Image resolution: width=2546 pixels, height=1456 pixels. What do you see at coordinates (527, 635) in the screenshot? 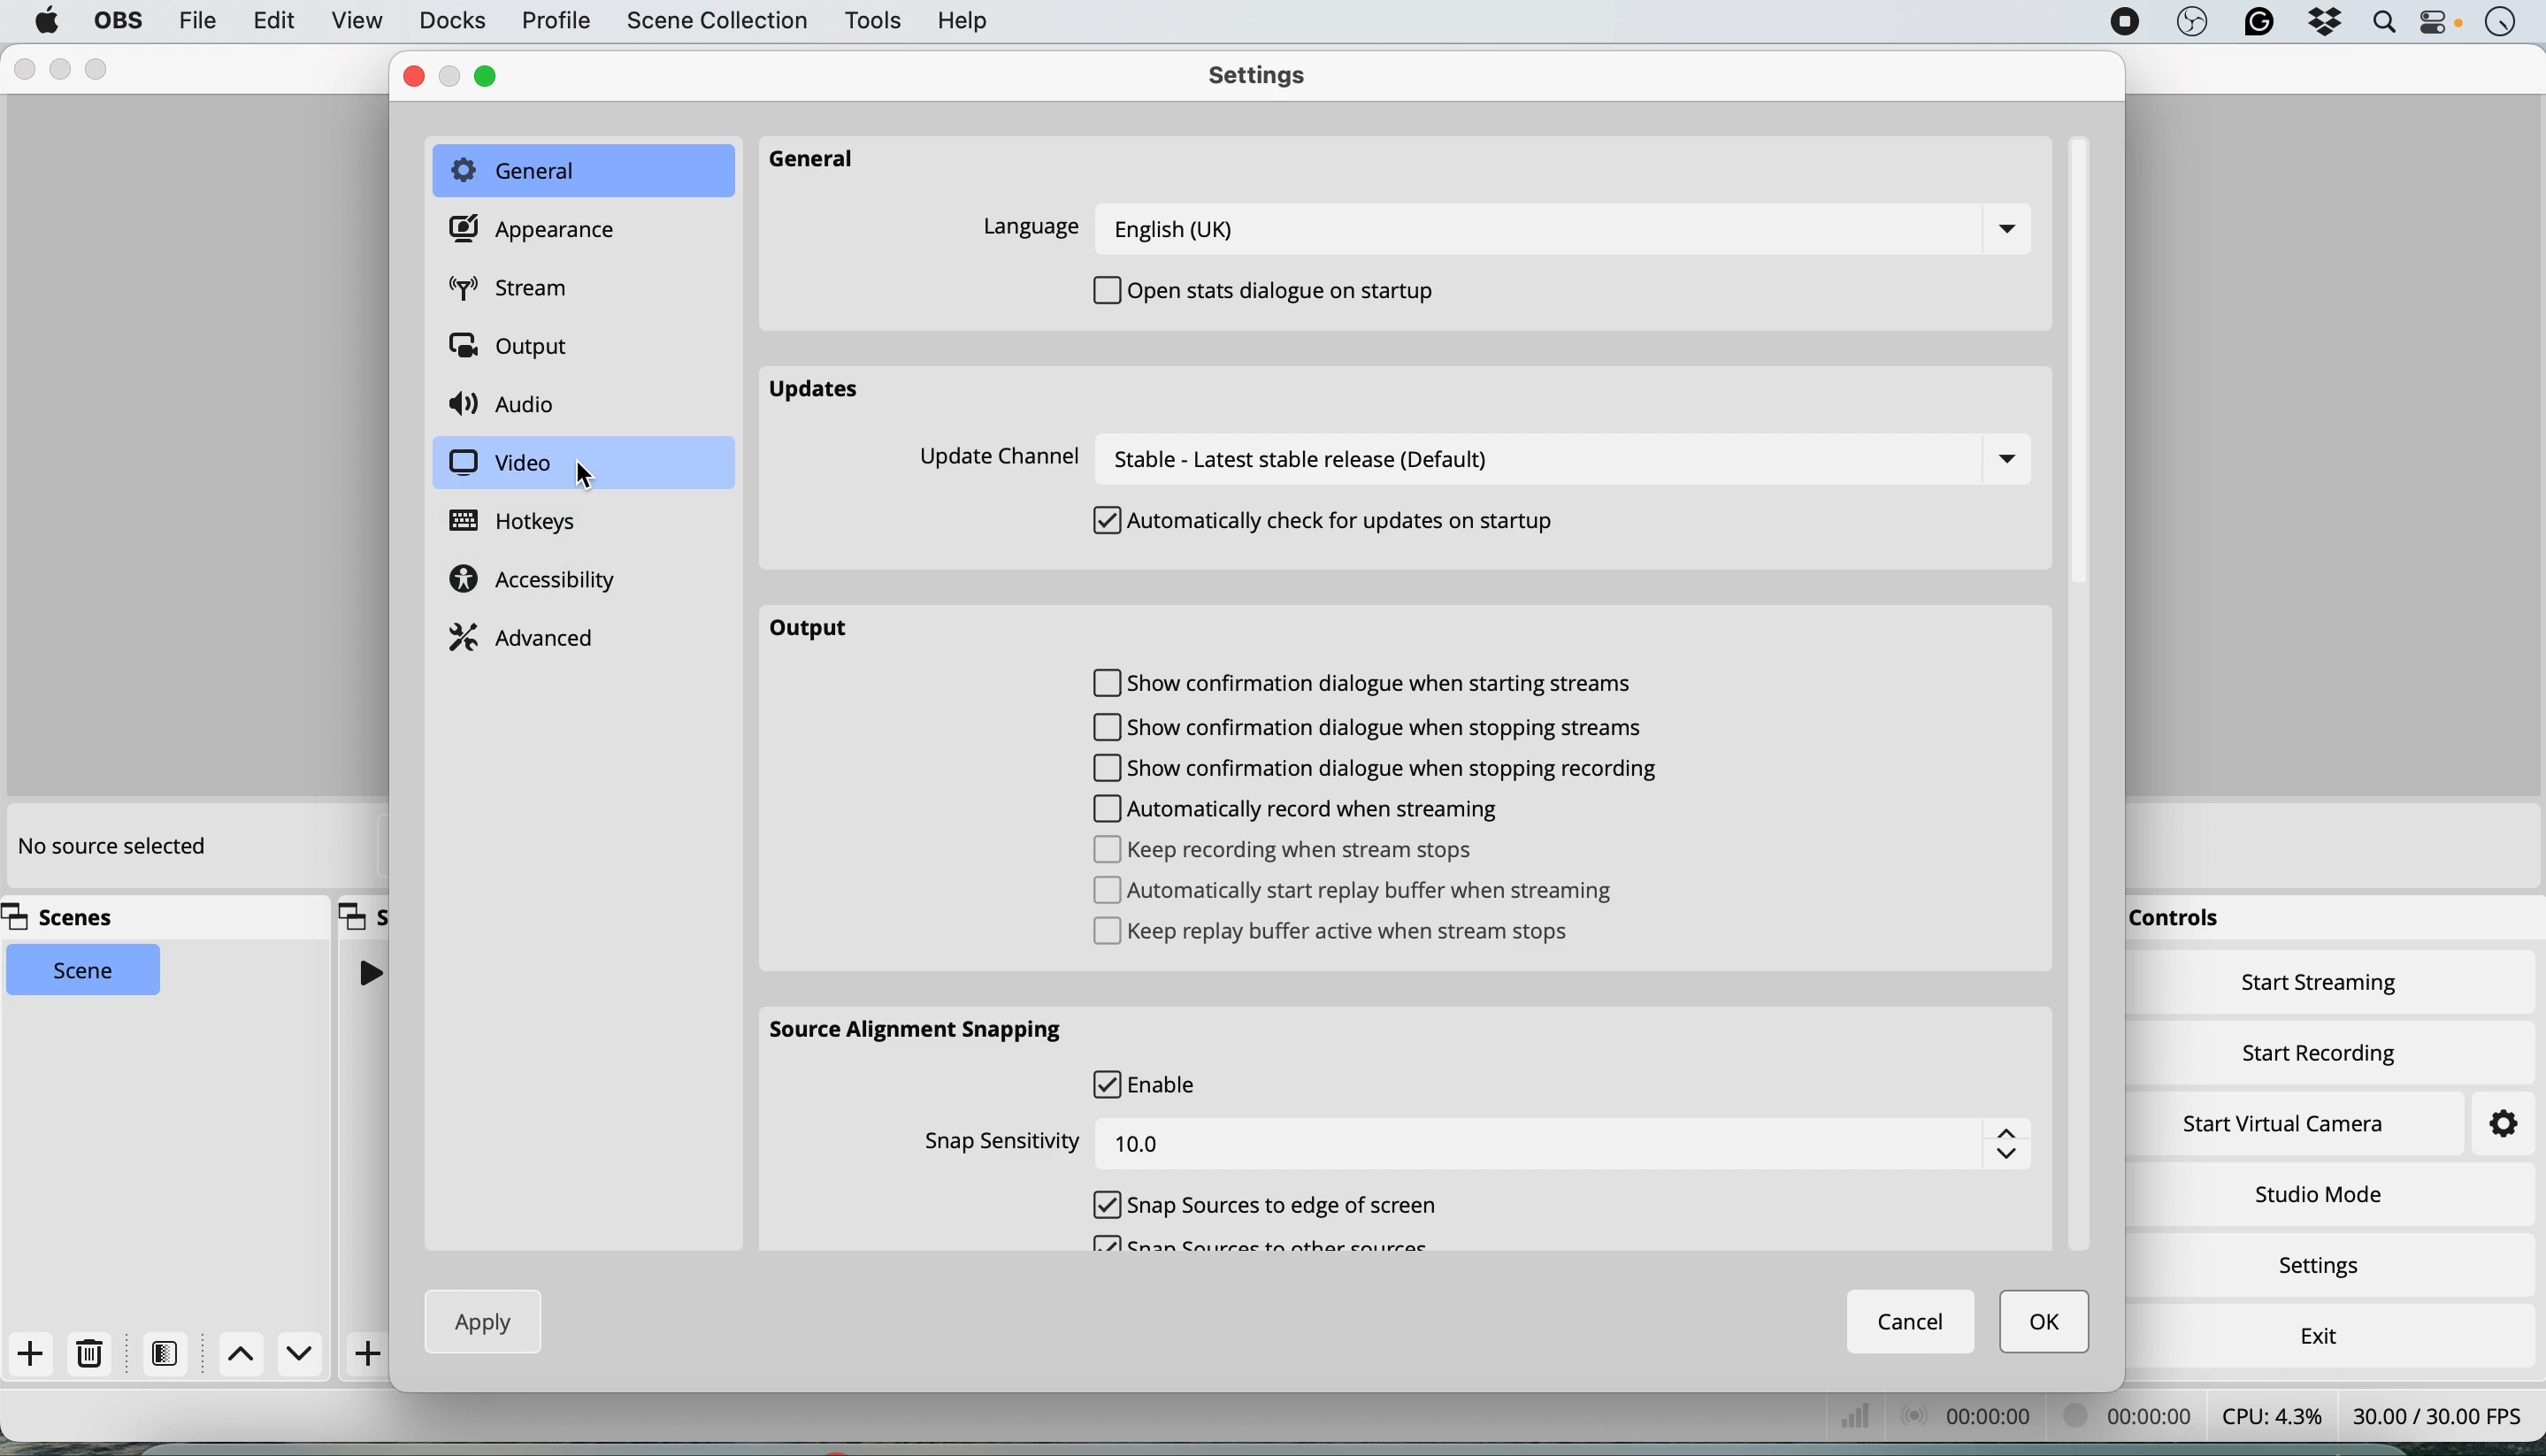
I see `advanced` at bounding box center [527, 635].